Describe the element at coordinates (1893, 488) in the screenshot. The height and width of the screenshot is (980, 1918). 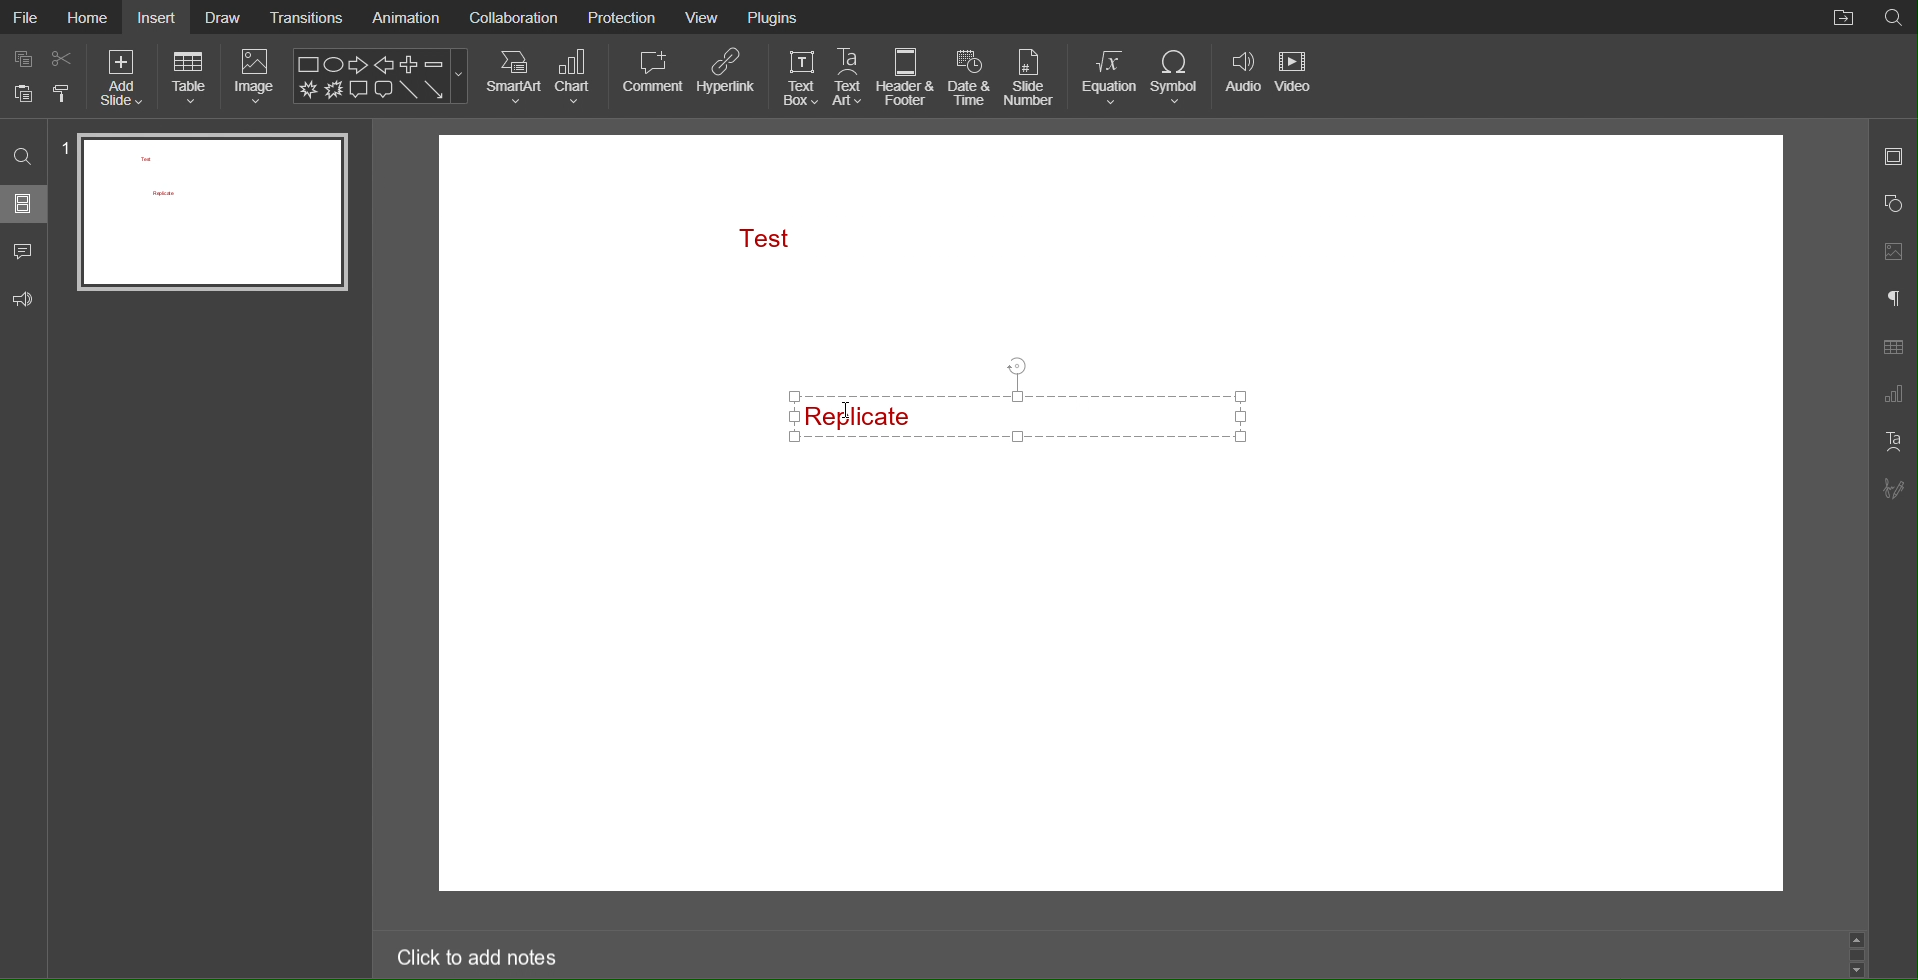
I see `Signature` at that location.